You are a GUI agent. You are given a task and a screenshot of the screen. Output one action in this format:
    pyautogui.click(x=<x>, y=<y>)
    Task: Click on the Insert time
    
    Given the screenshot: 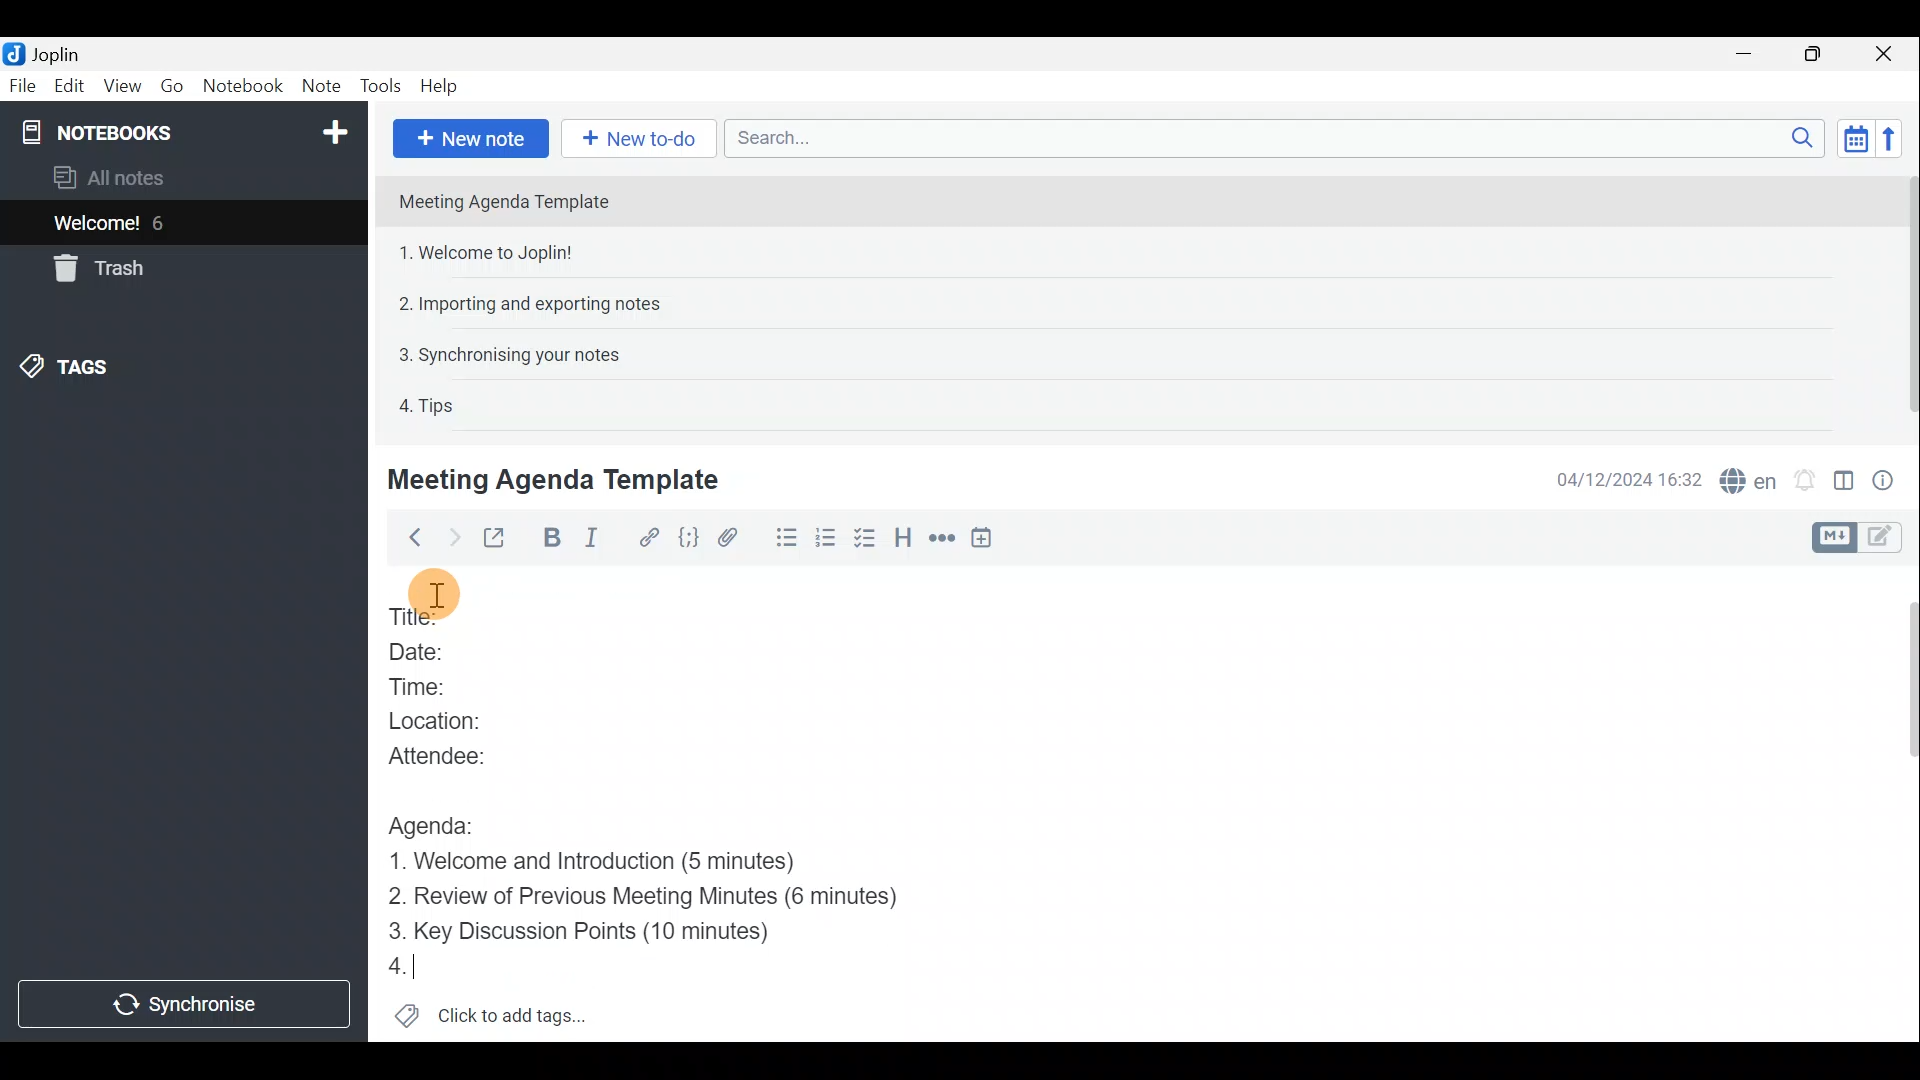 What is the action you would take?
    pyautogui.click(x=986, y=541)
    